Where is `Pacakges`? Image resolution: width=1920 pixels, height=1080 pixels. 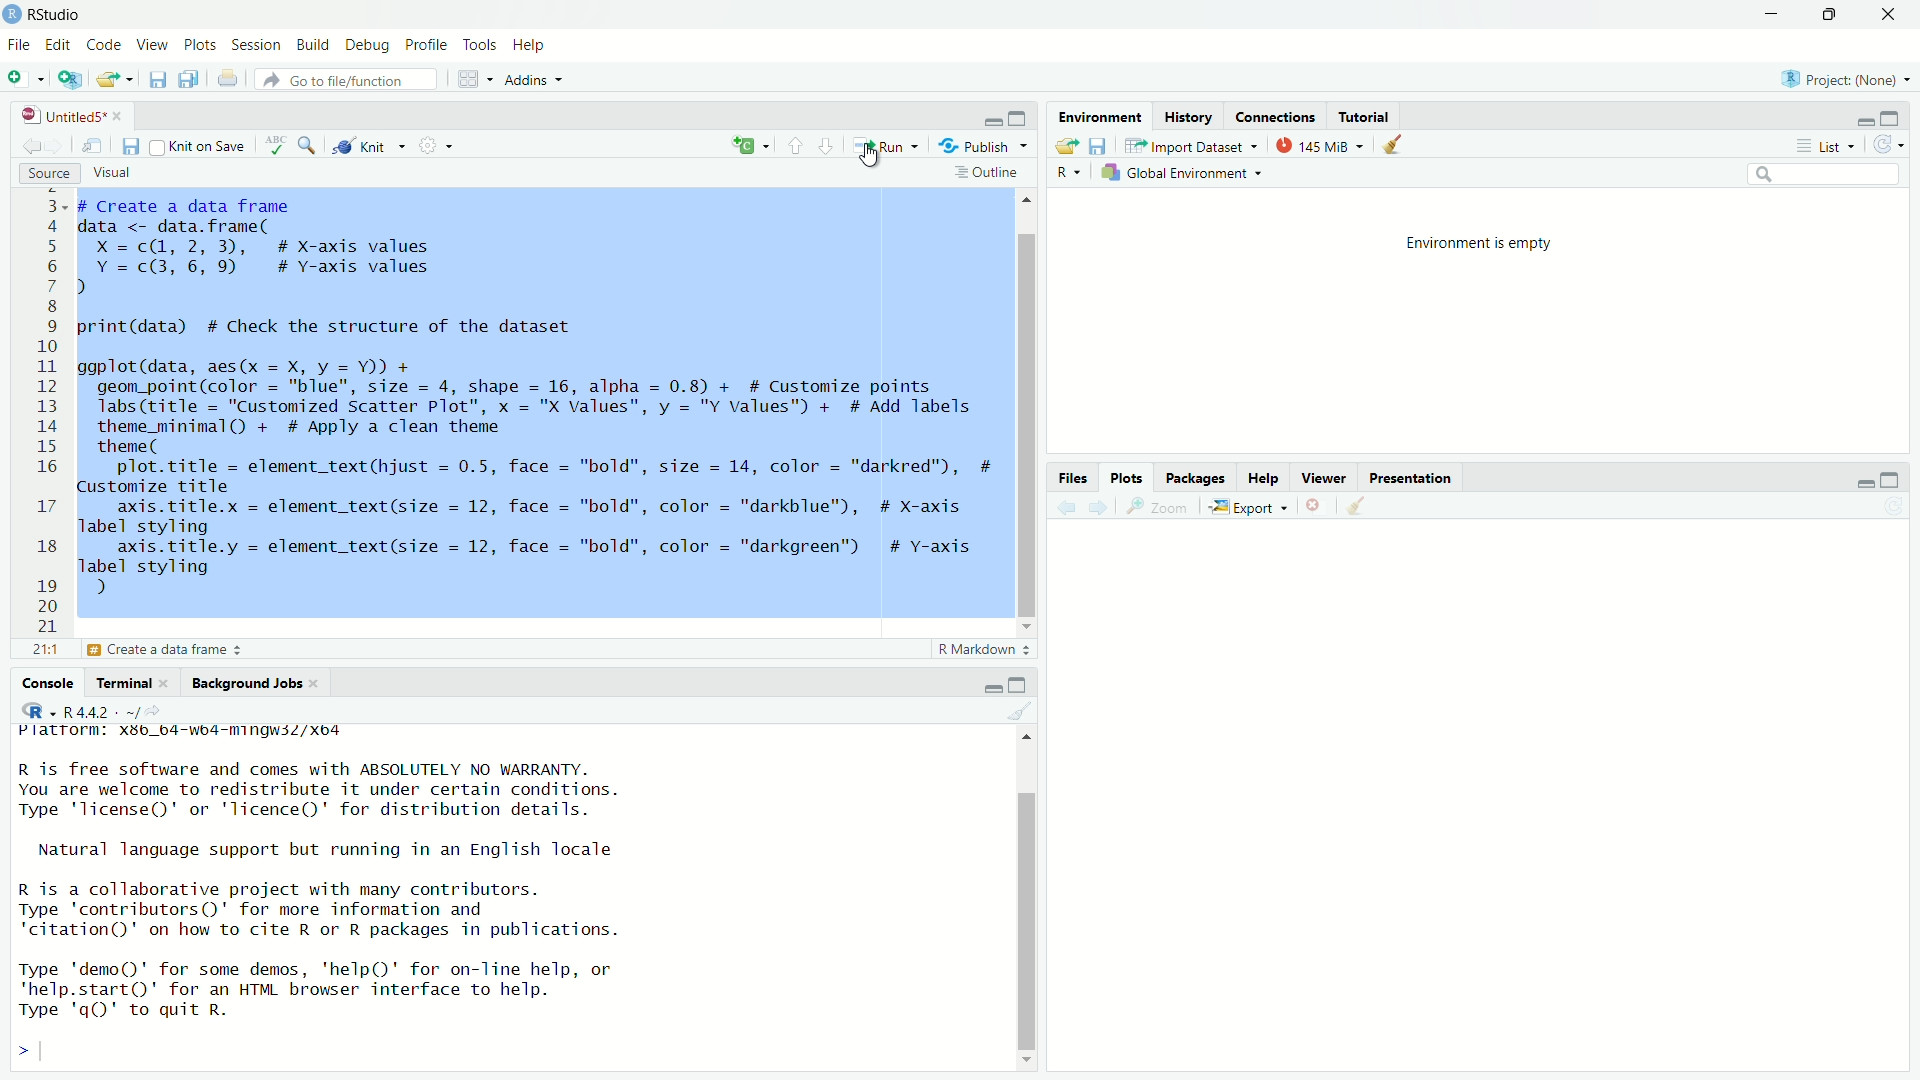
Pacakges is located at coordinates (1195, 480).